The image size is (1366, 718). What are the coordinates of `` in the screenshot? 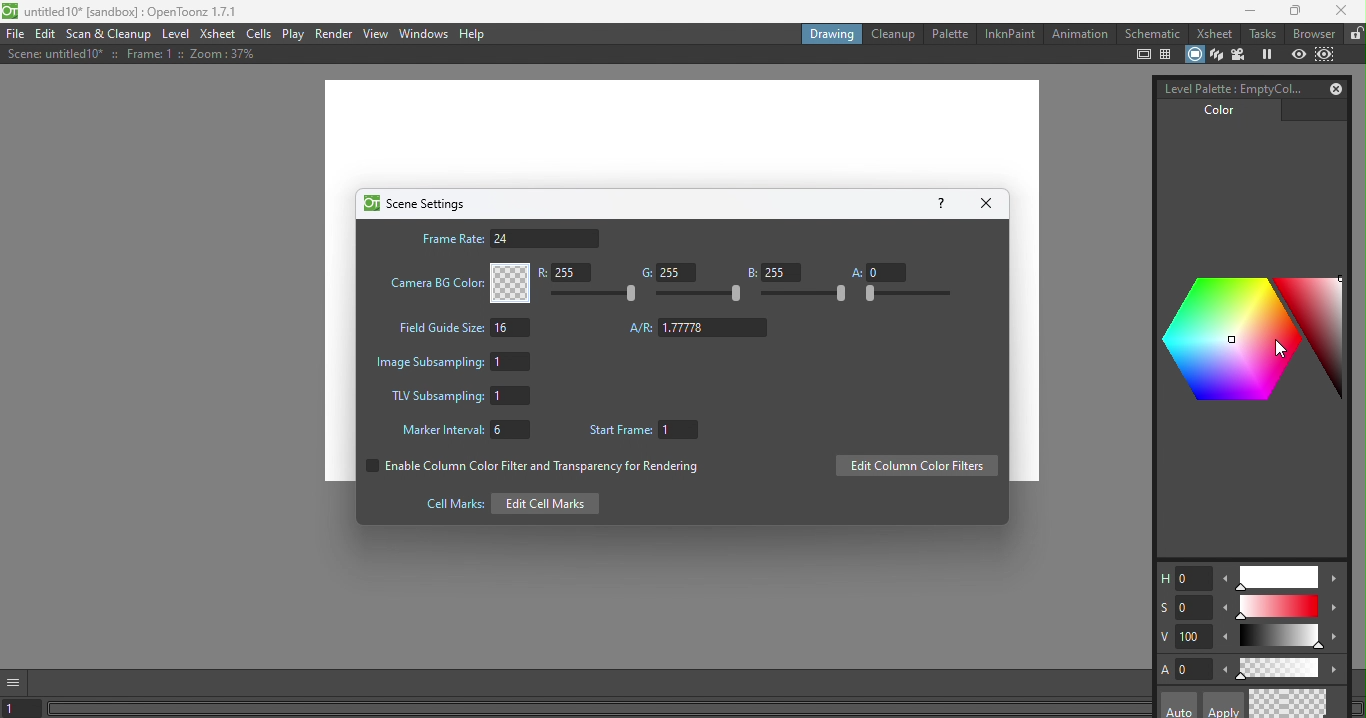 It's located at (1334, 581).